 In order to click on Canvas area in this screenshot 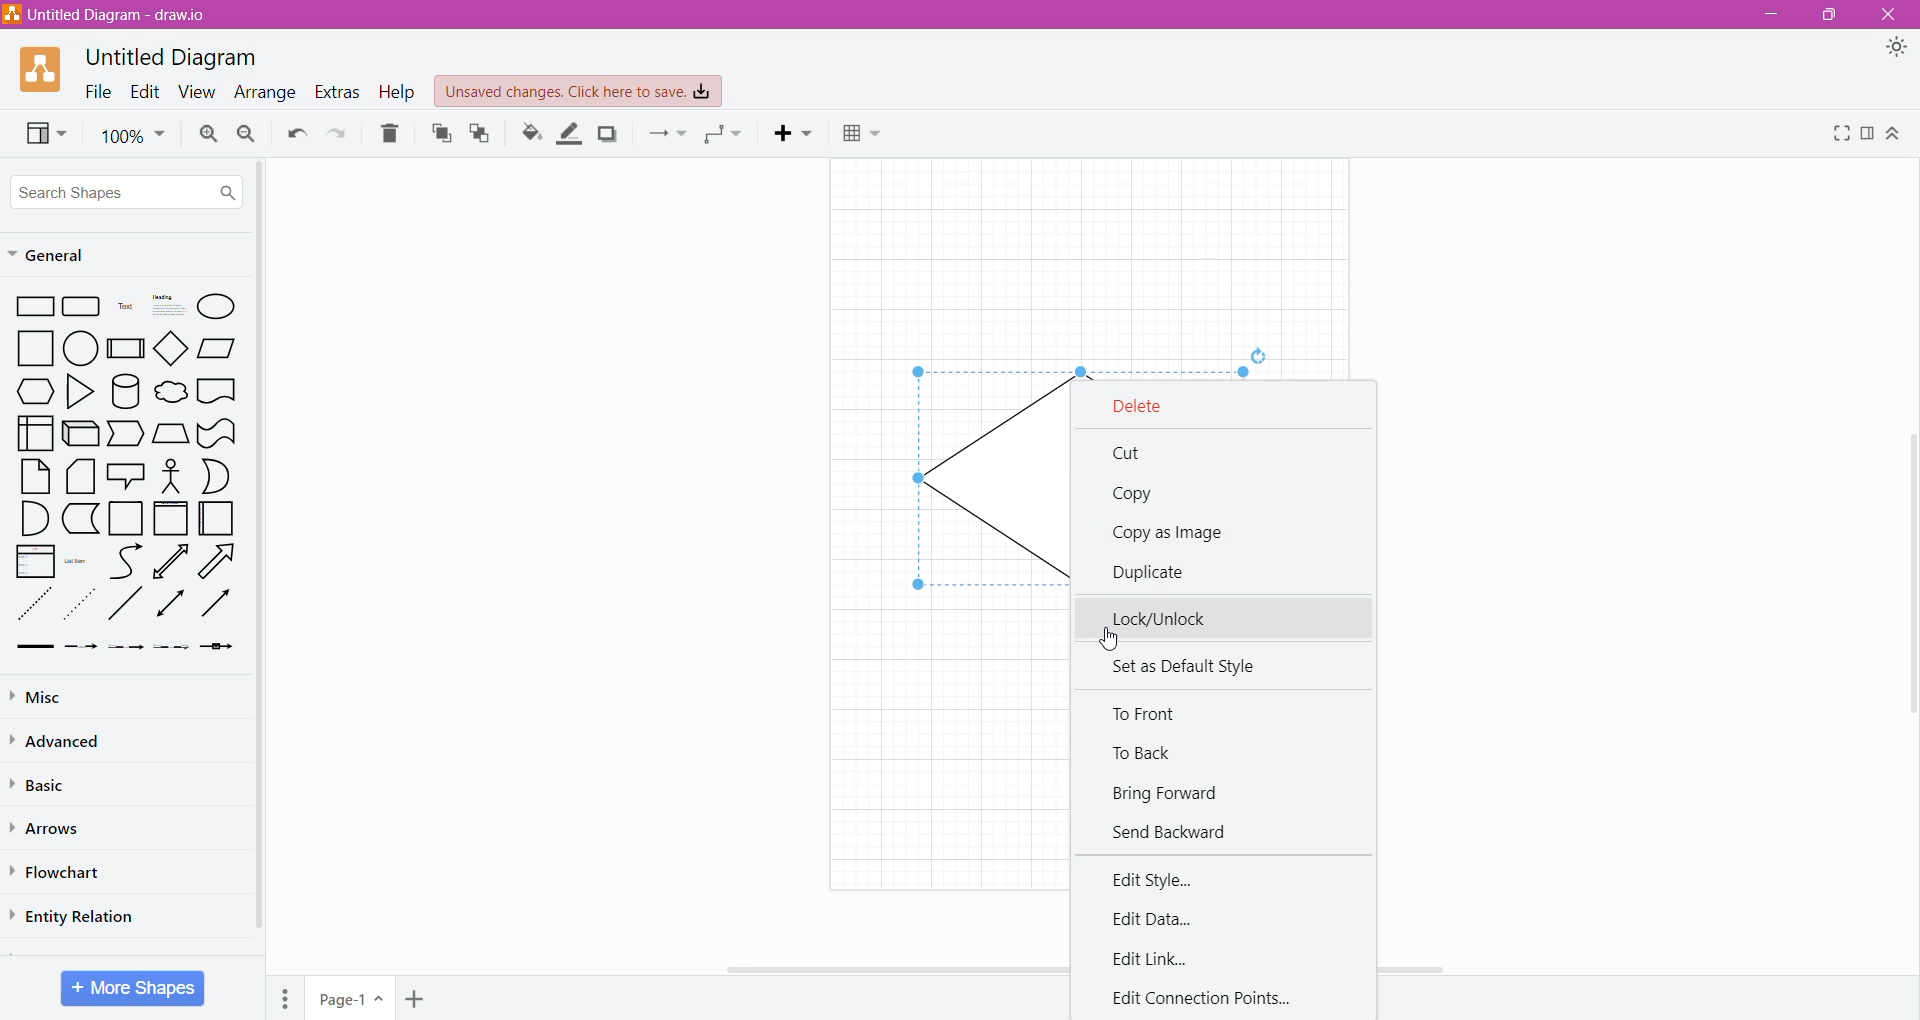, I will do `click(1076, 268)`.